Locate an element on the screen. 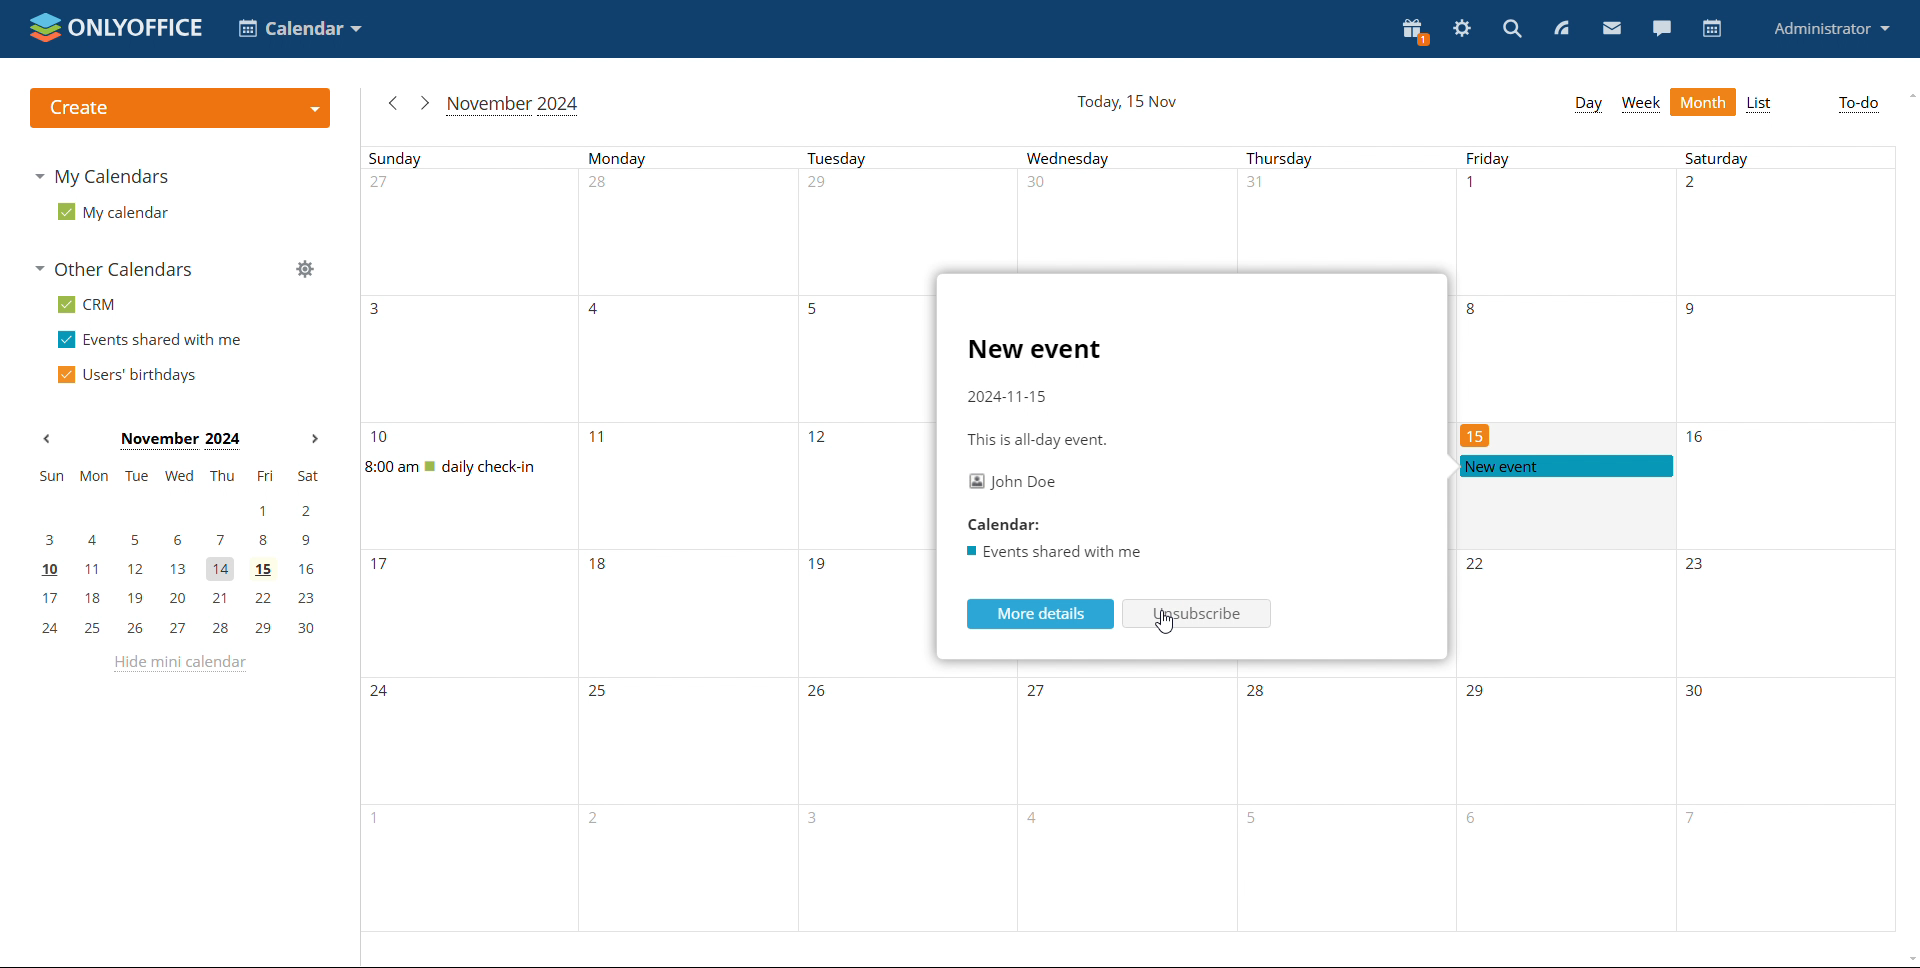 Image resolution: width=1920 pixels, height=968 pixels. users' birthdays is located at coordinates (125, 375).